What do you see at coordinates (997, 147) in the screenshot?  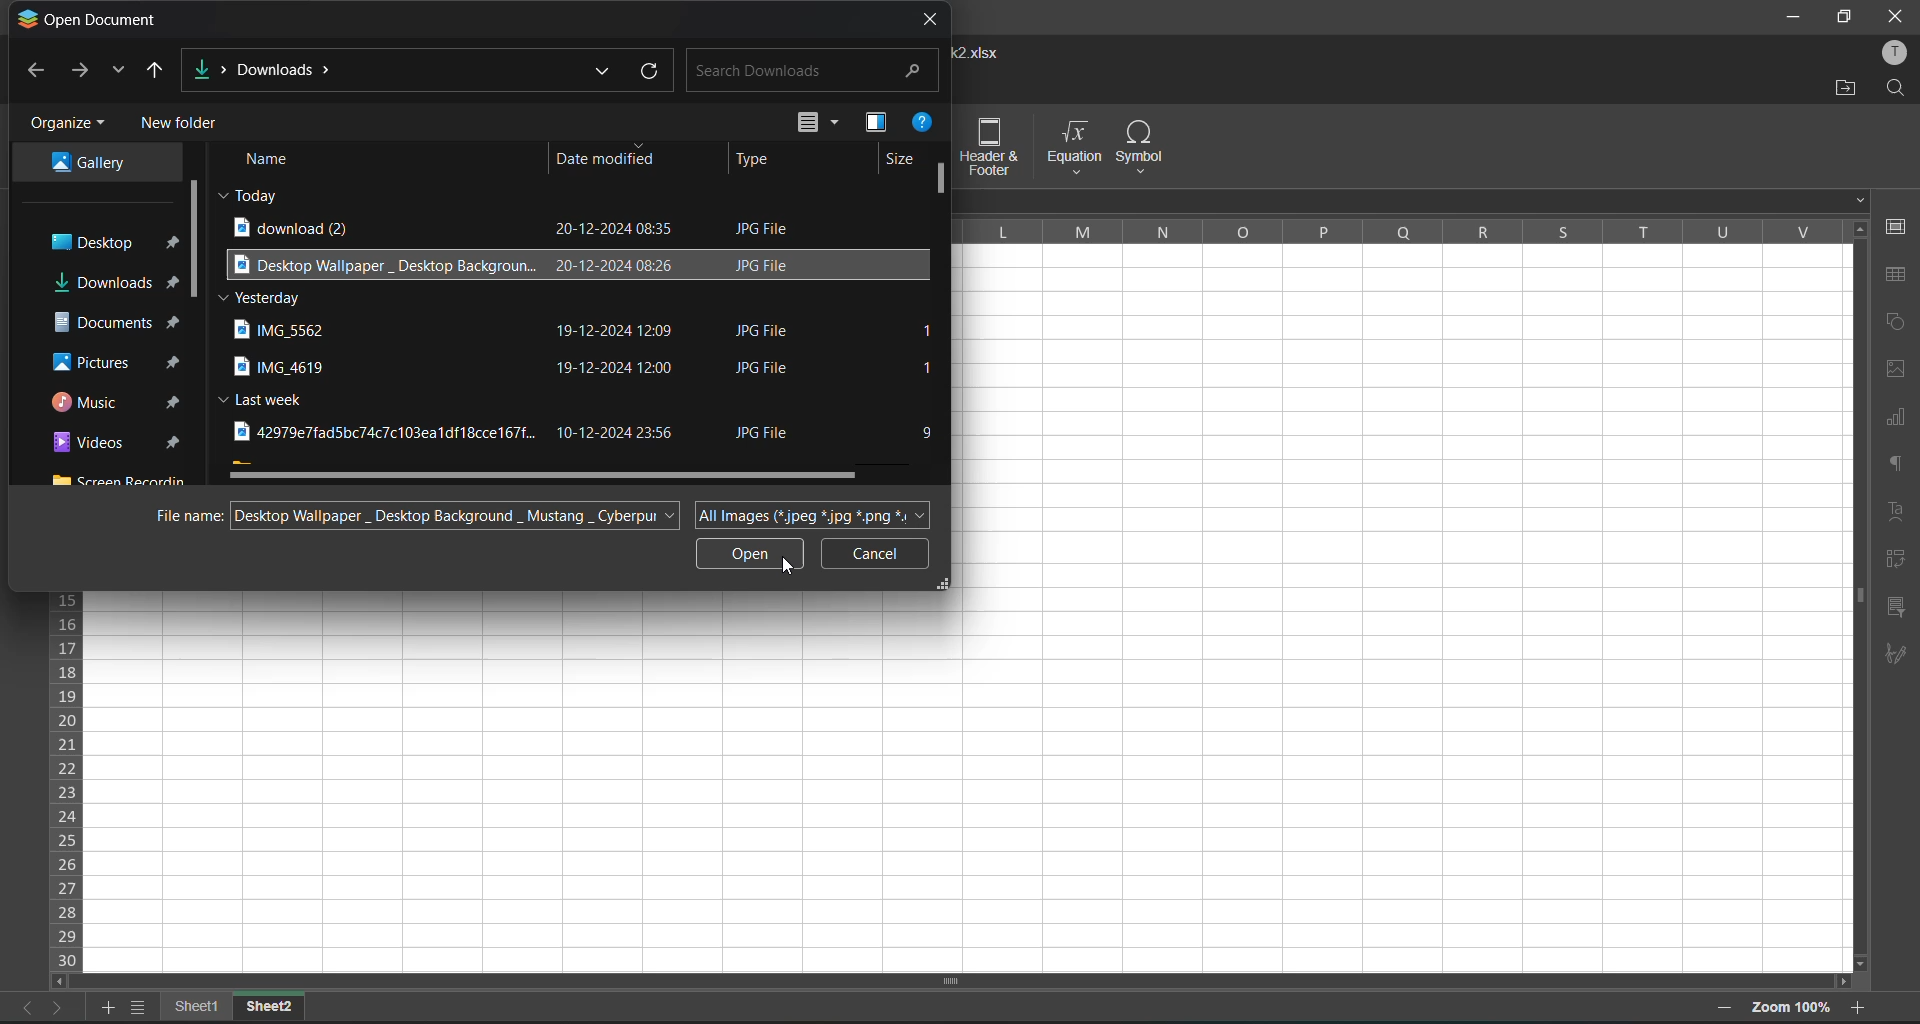 I see `header and footer` at bounding box center [997, 147].